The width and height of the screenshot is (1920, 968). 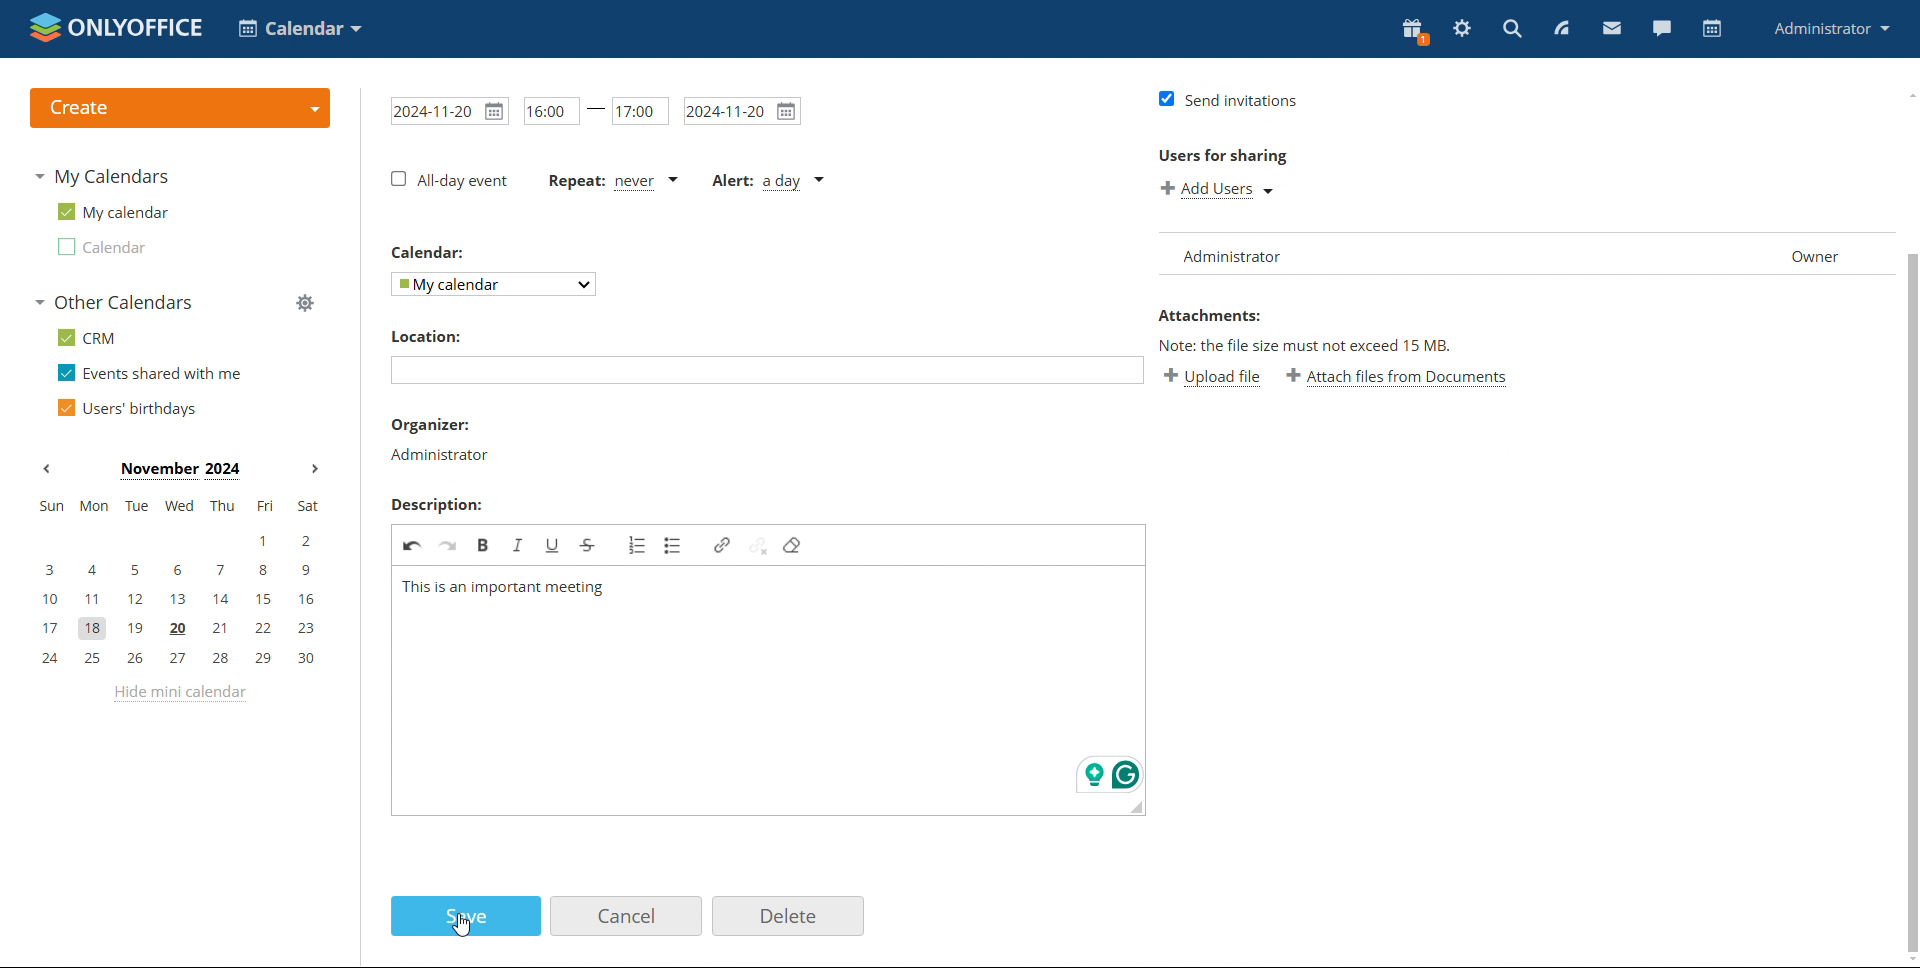 I want to click on users' birthdays, so click(x=127, y=407).